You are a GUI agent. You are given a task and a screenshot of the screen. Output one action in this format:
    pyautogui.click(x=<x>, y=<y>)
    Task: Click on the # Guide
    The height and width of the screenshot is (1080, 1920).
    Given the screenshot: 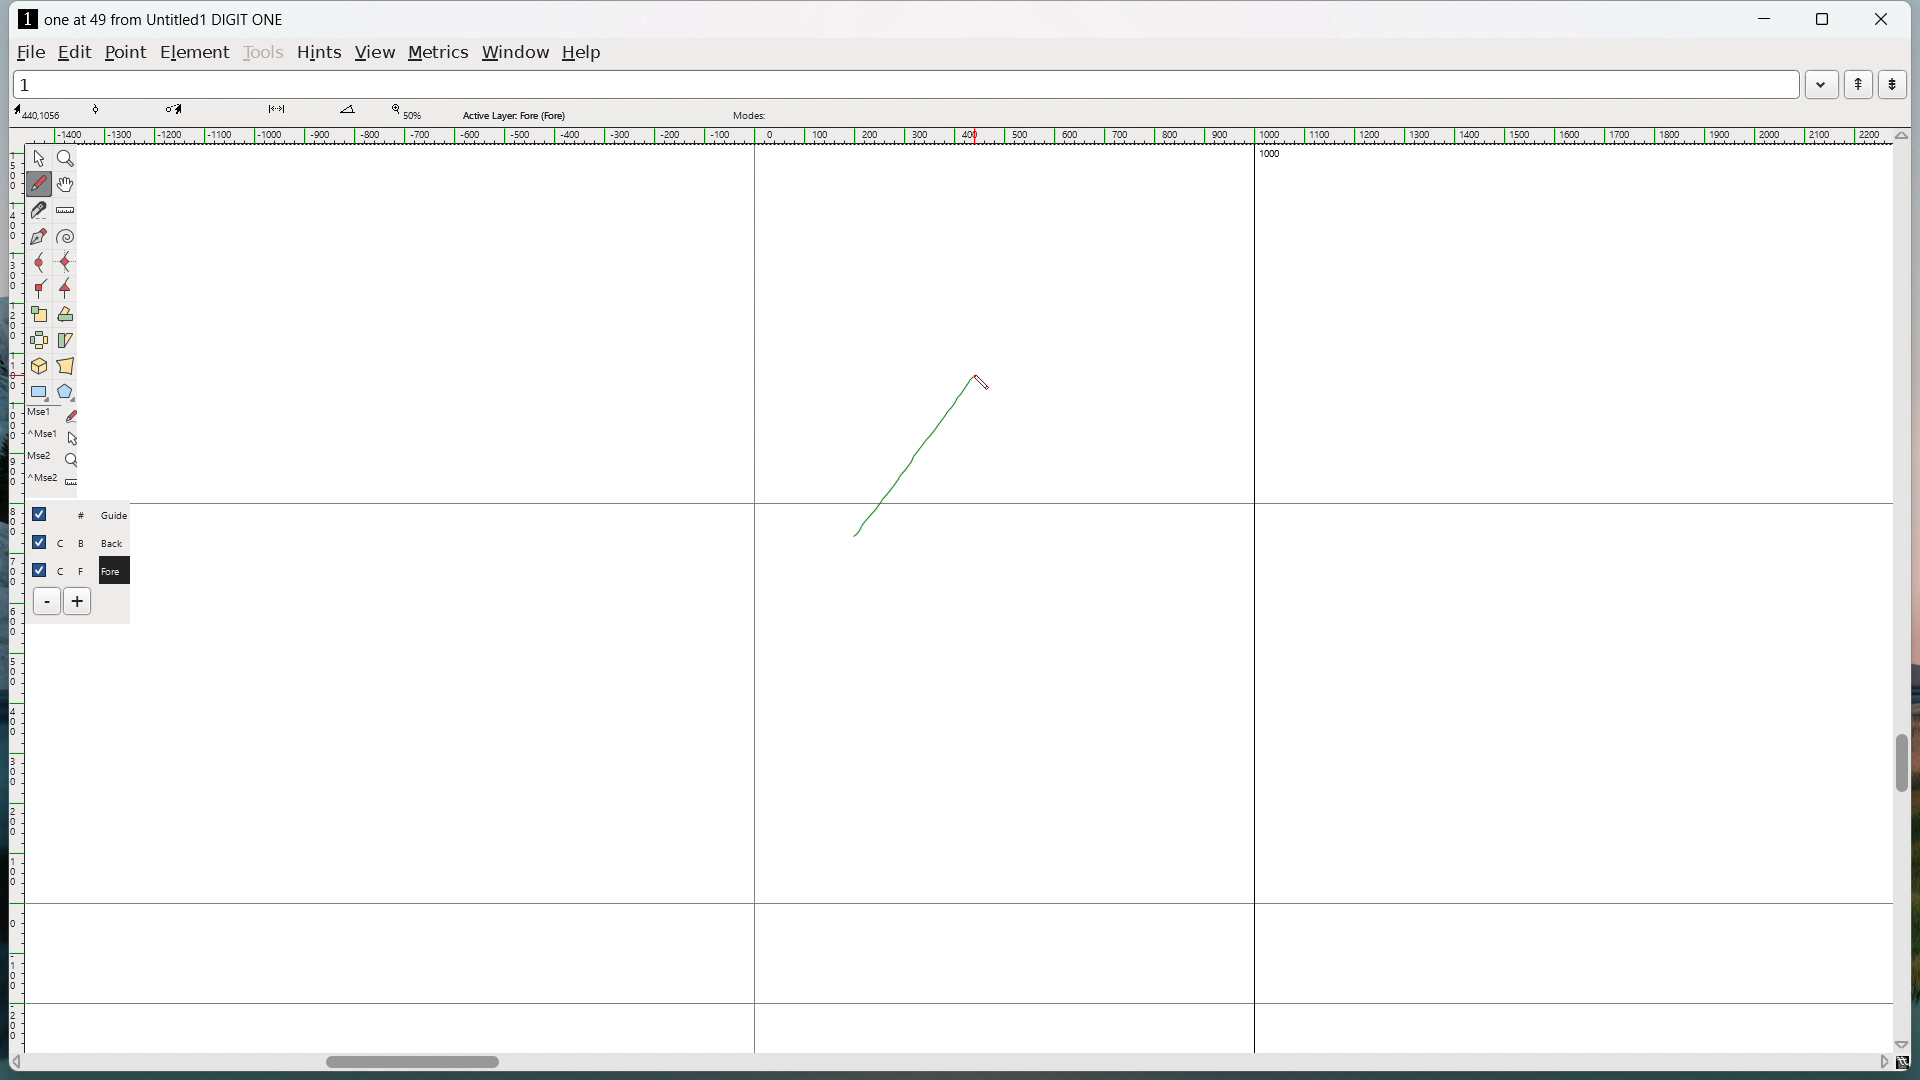 What is the action you would take?
    pyautogui.click(x=95, y=514)
    